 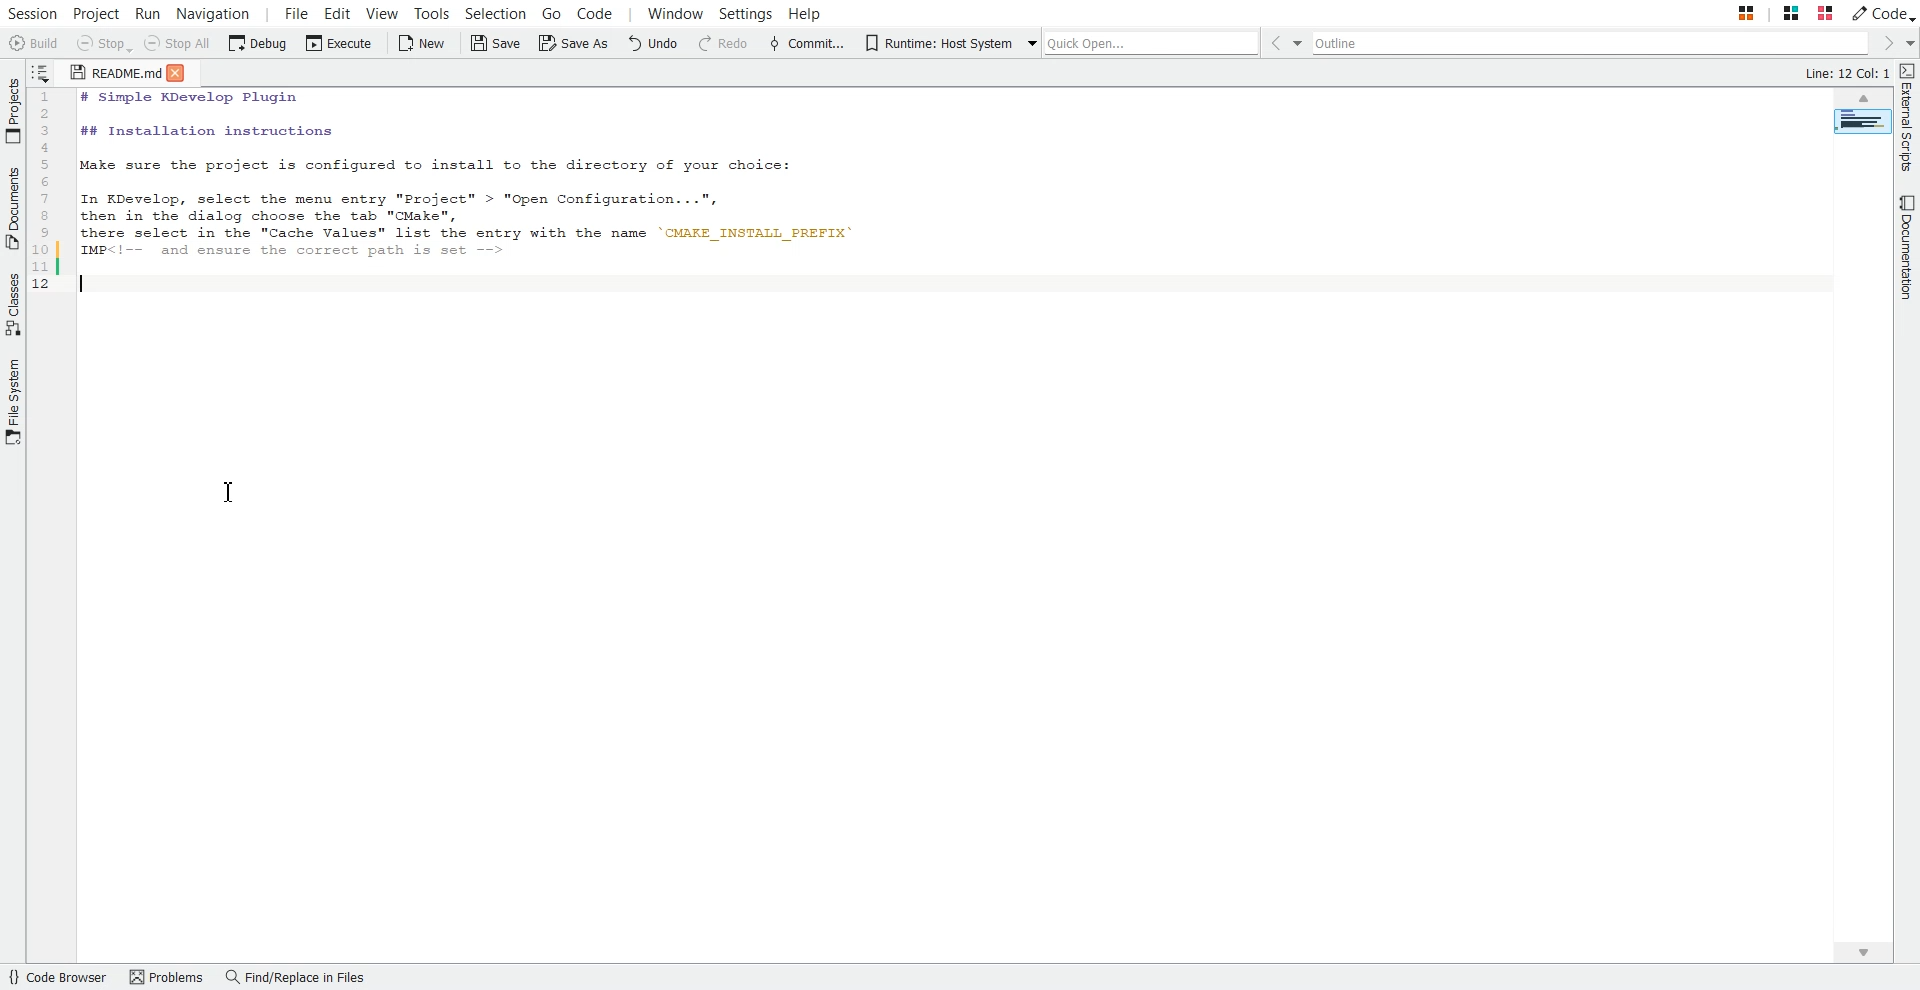 I want to click on Code, so click(x=1883, y=13).